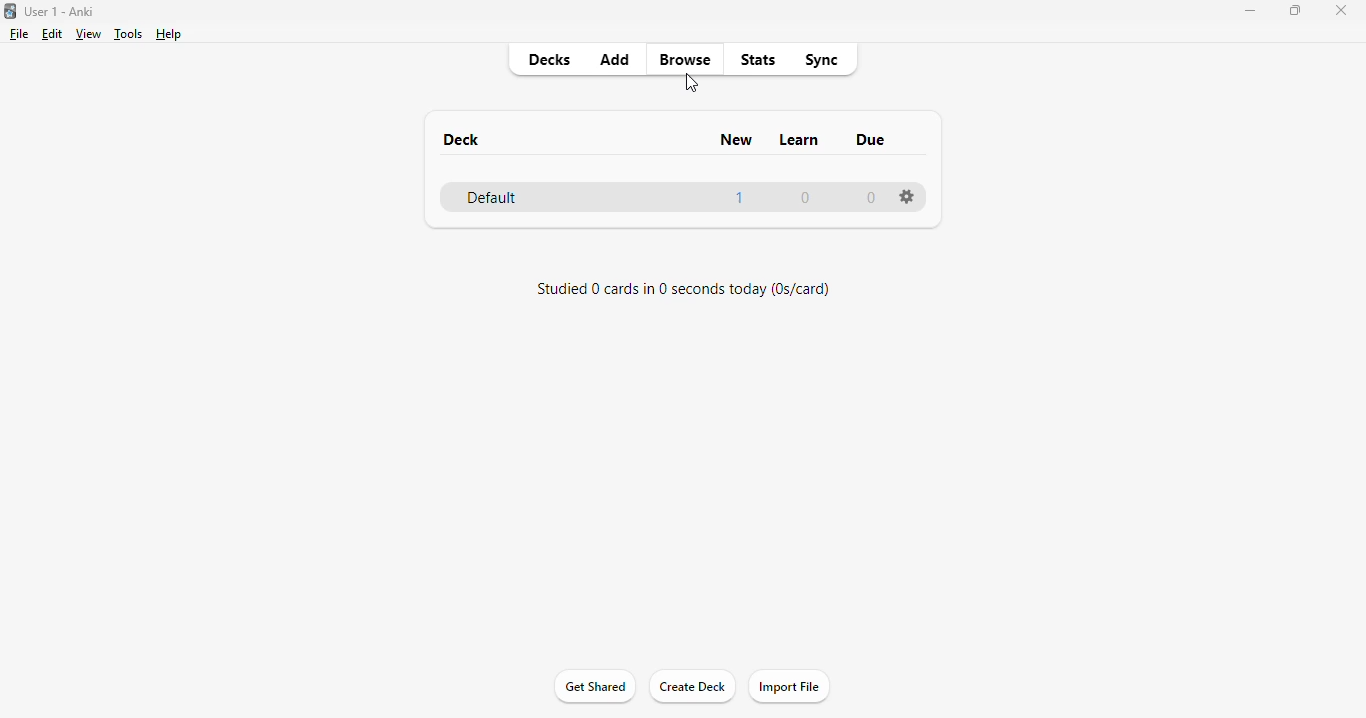 The image size is (1366, 718). Describe the element at coordinates (461, 139) in the screenshot. I see `deck` at that location.